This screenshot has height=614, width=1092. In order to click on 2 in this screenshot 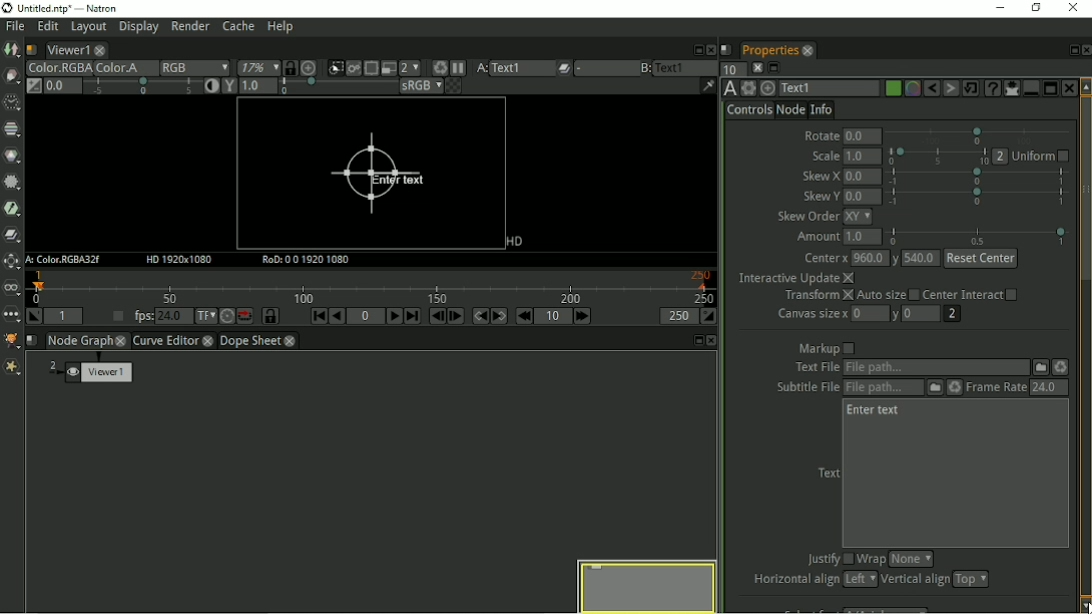, I will do `click(952, 315)`.